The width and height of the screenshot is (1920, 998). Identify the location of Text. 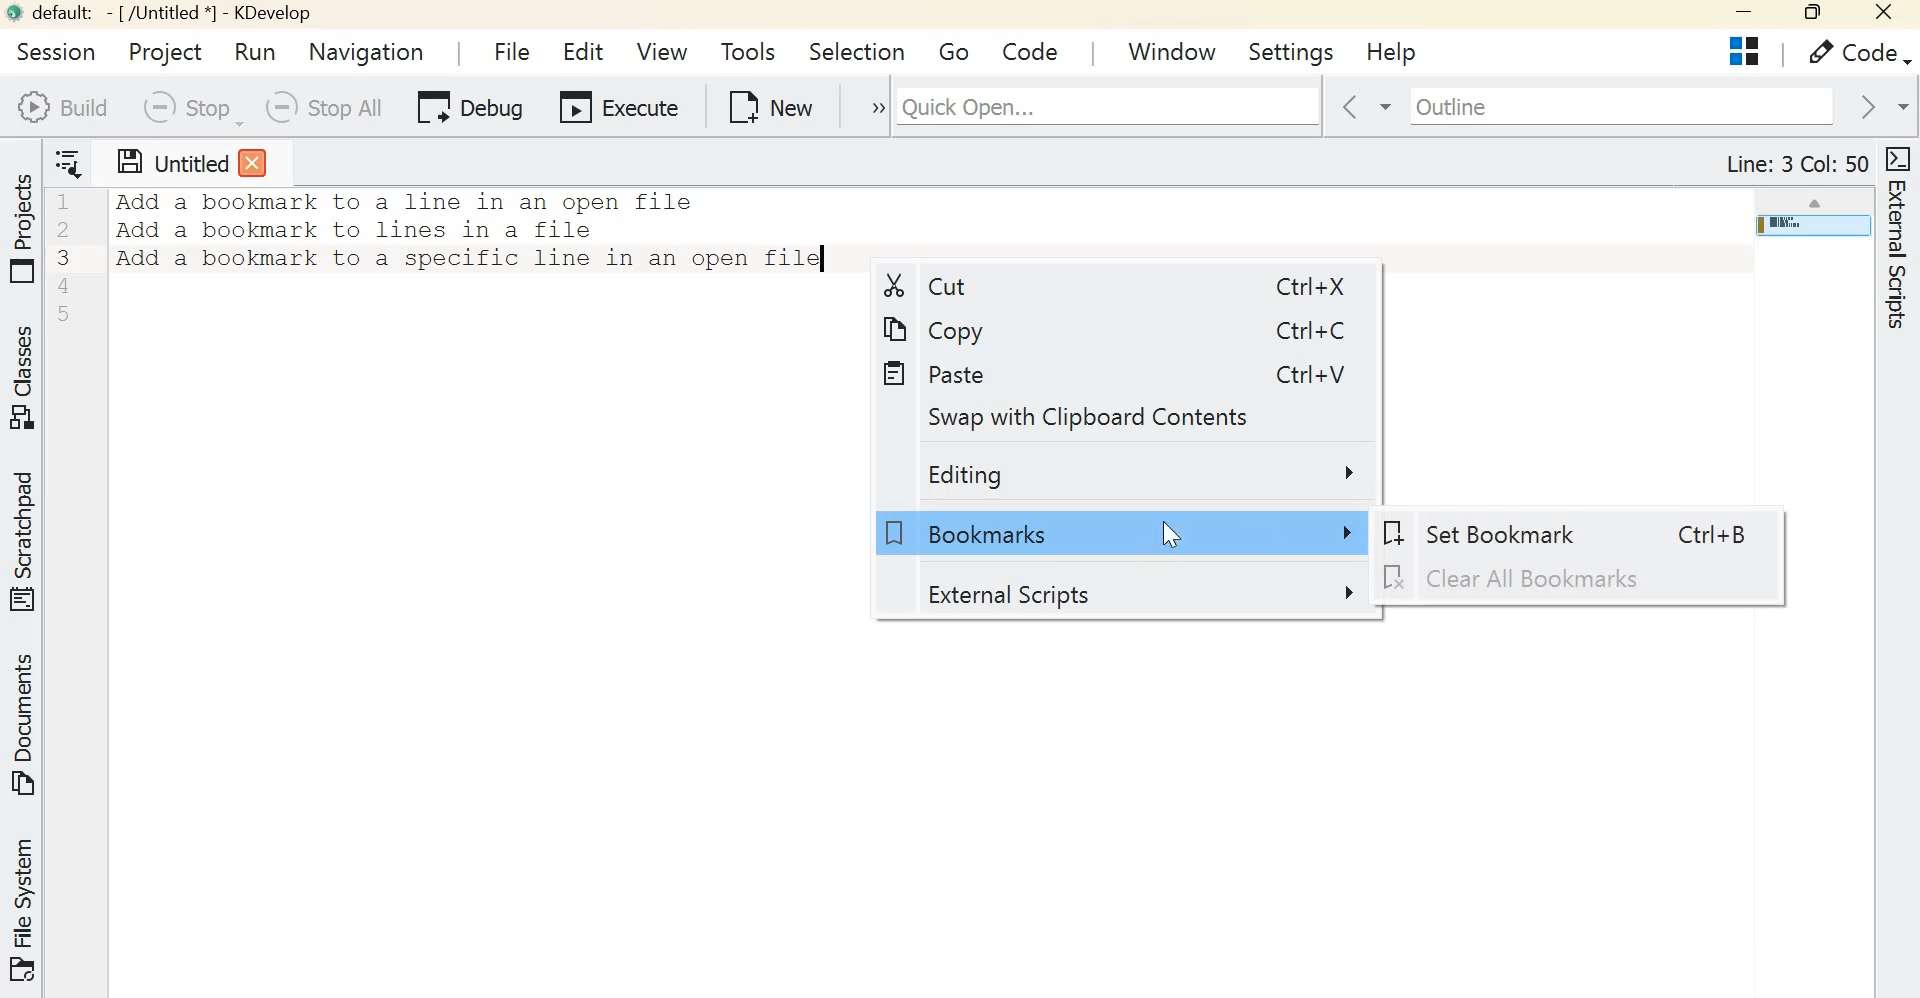
(472, 231).